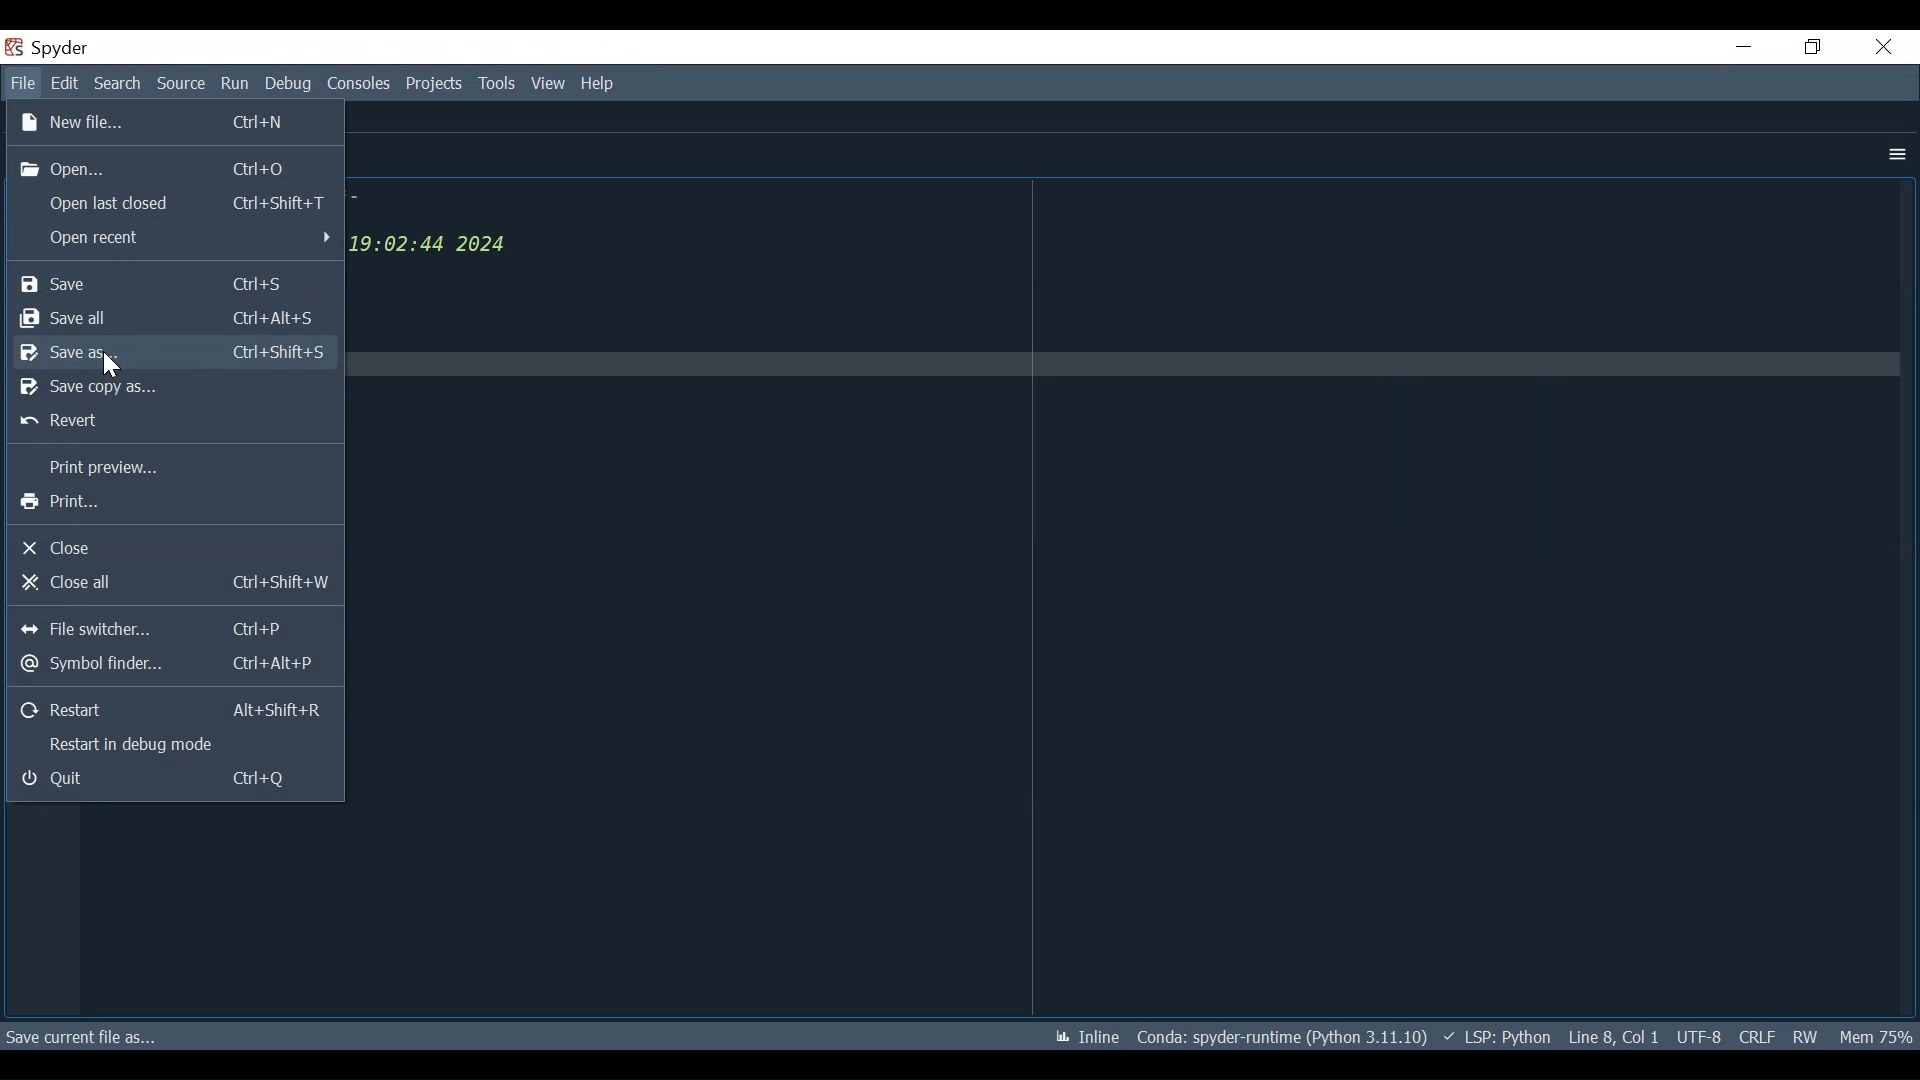  Describe the element at coordinates (172, 583) in the screenshot. I see `Close All` at that location.